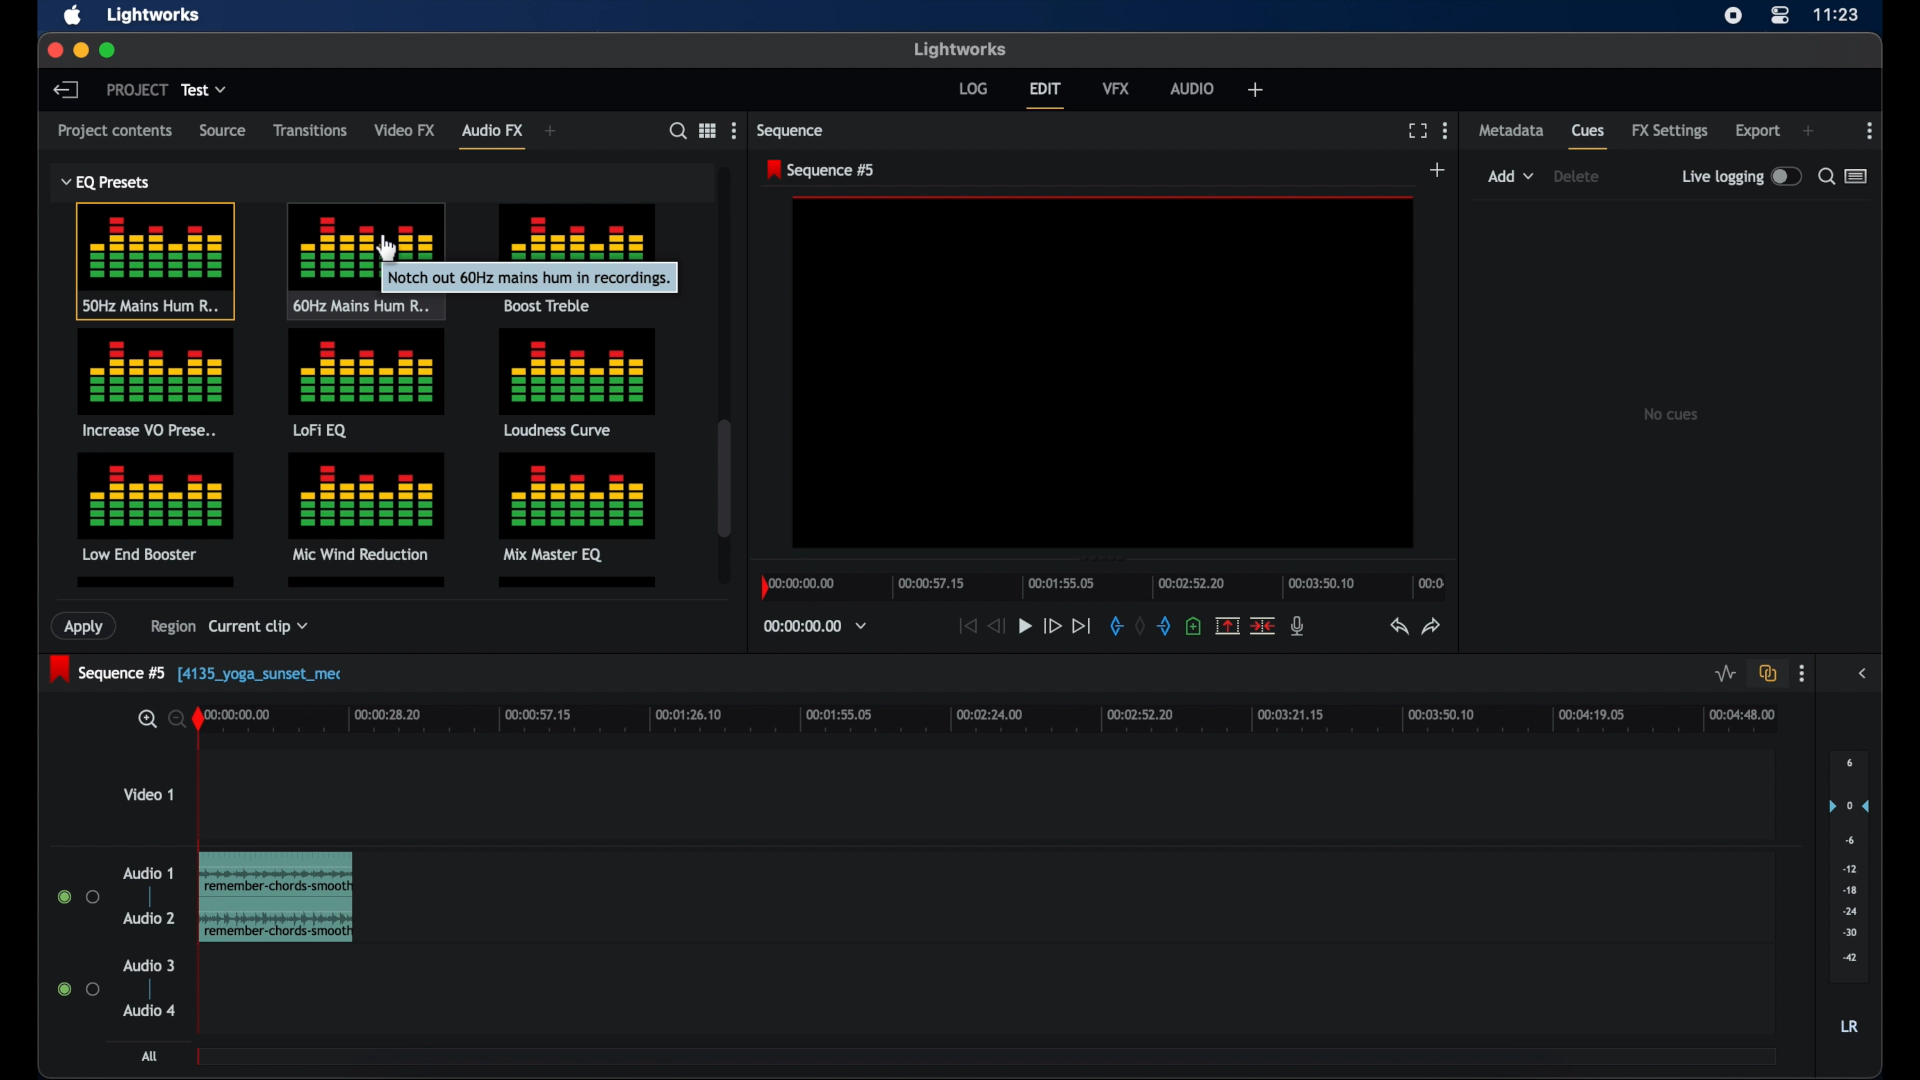 The height and width of the screenshot is (1080, 1920). What do you see at coordinates (492, 135) in the screenshot?
I see `audio fx` at bounding box center [492, 135].